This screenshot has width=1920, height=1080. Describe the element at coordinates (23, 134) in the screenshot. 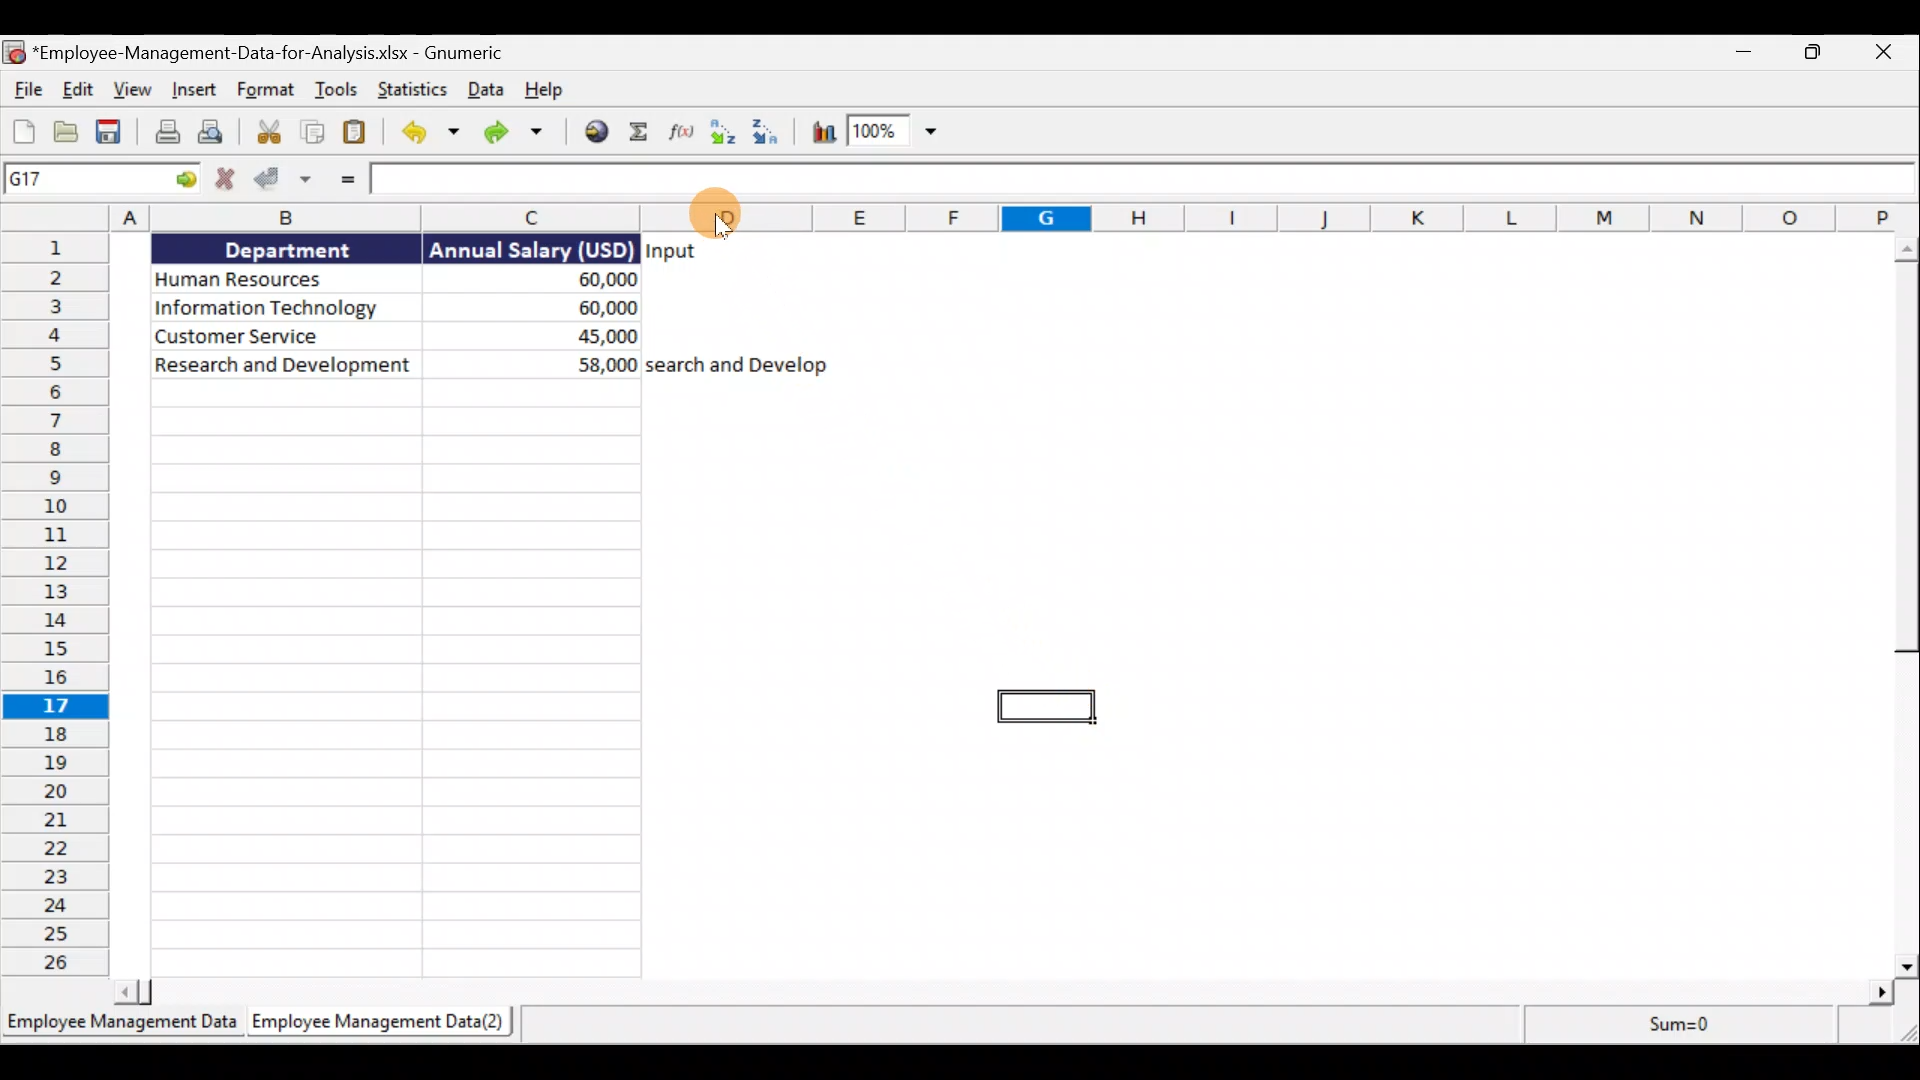

I see `Create a new workbook` at that location.